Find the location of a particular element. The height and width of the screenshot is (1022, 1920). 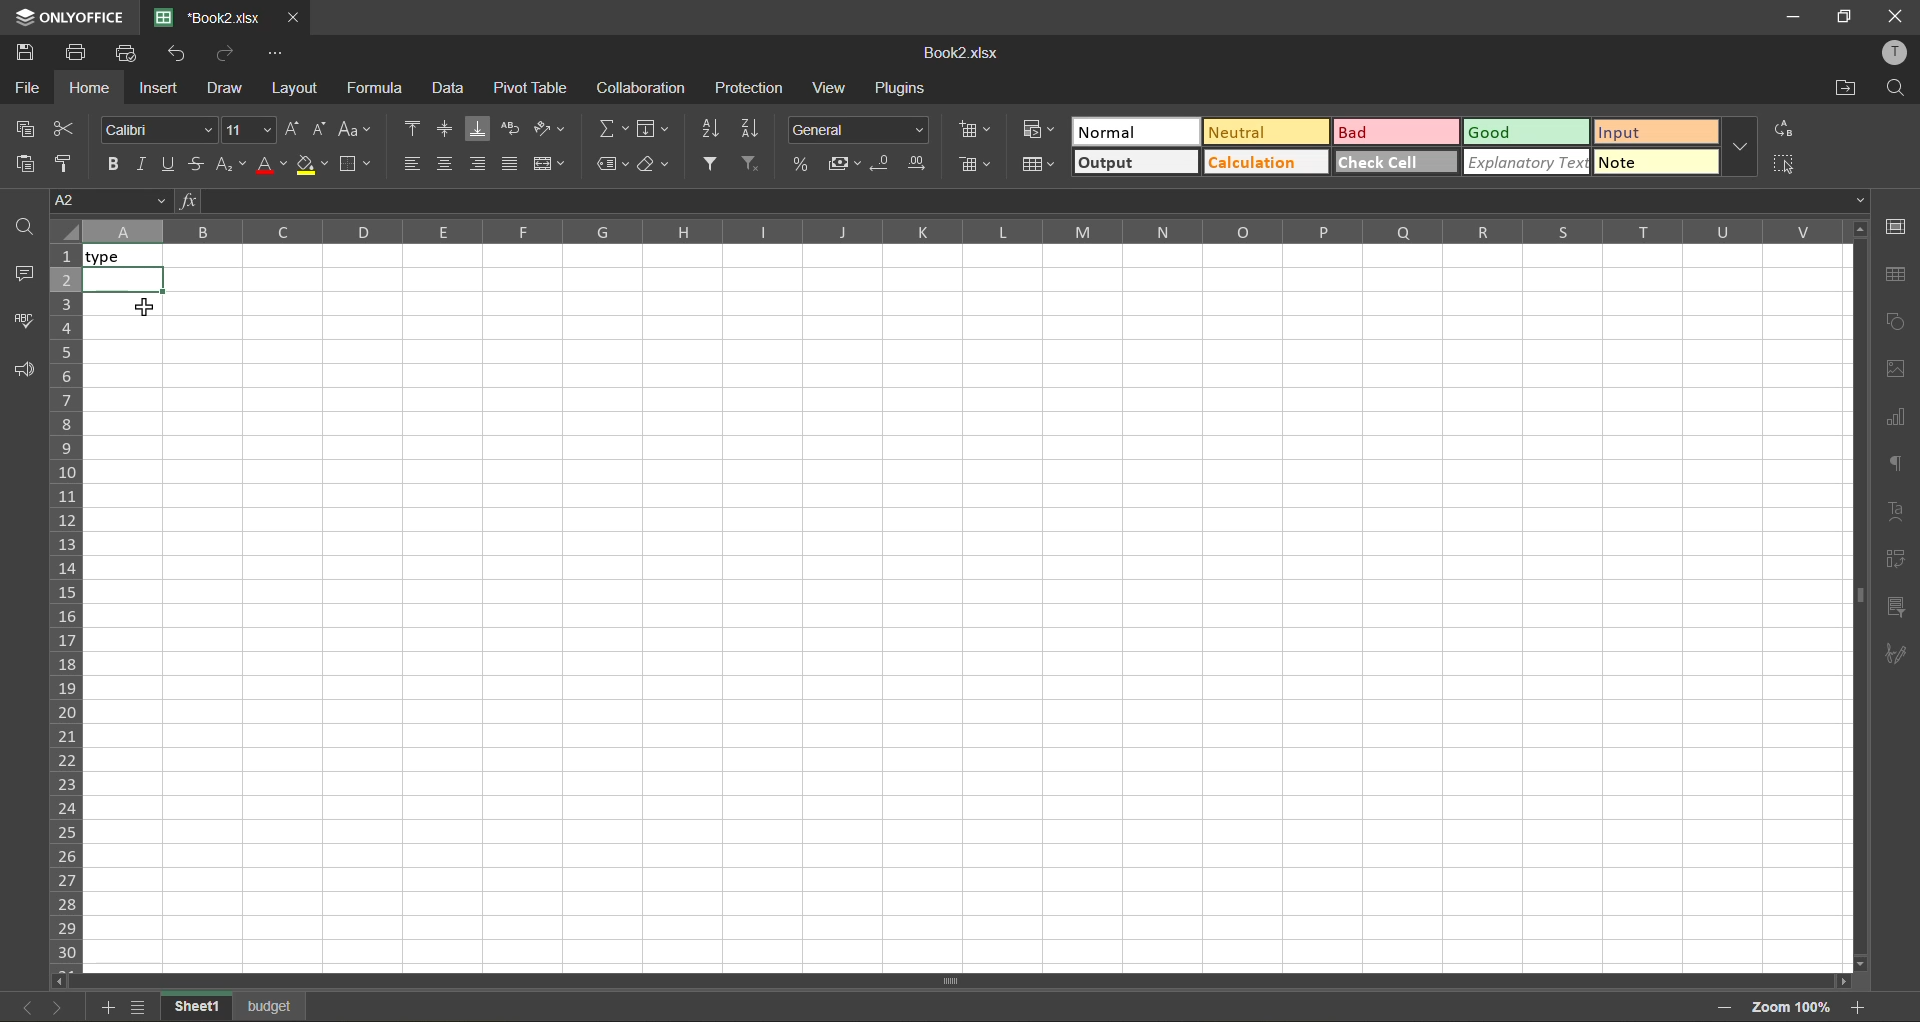

paragraph is located at coordinates (1898, 465).